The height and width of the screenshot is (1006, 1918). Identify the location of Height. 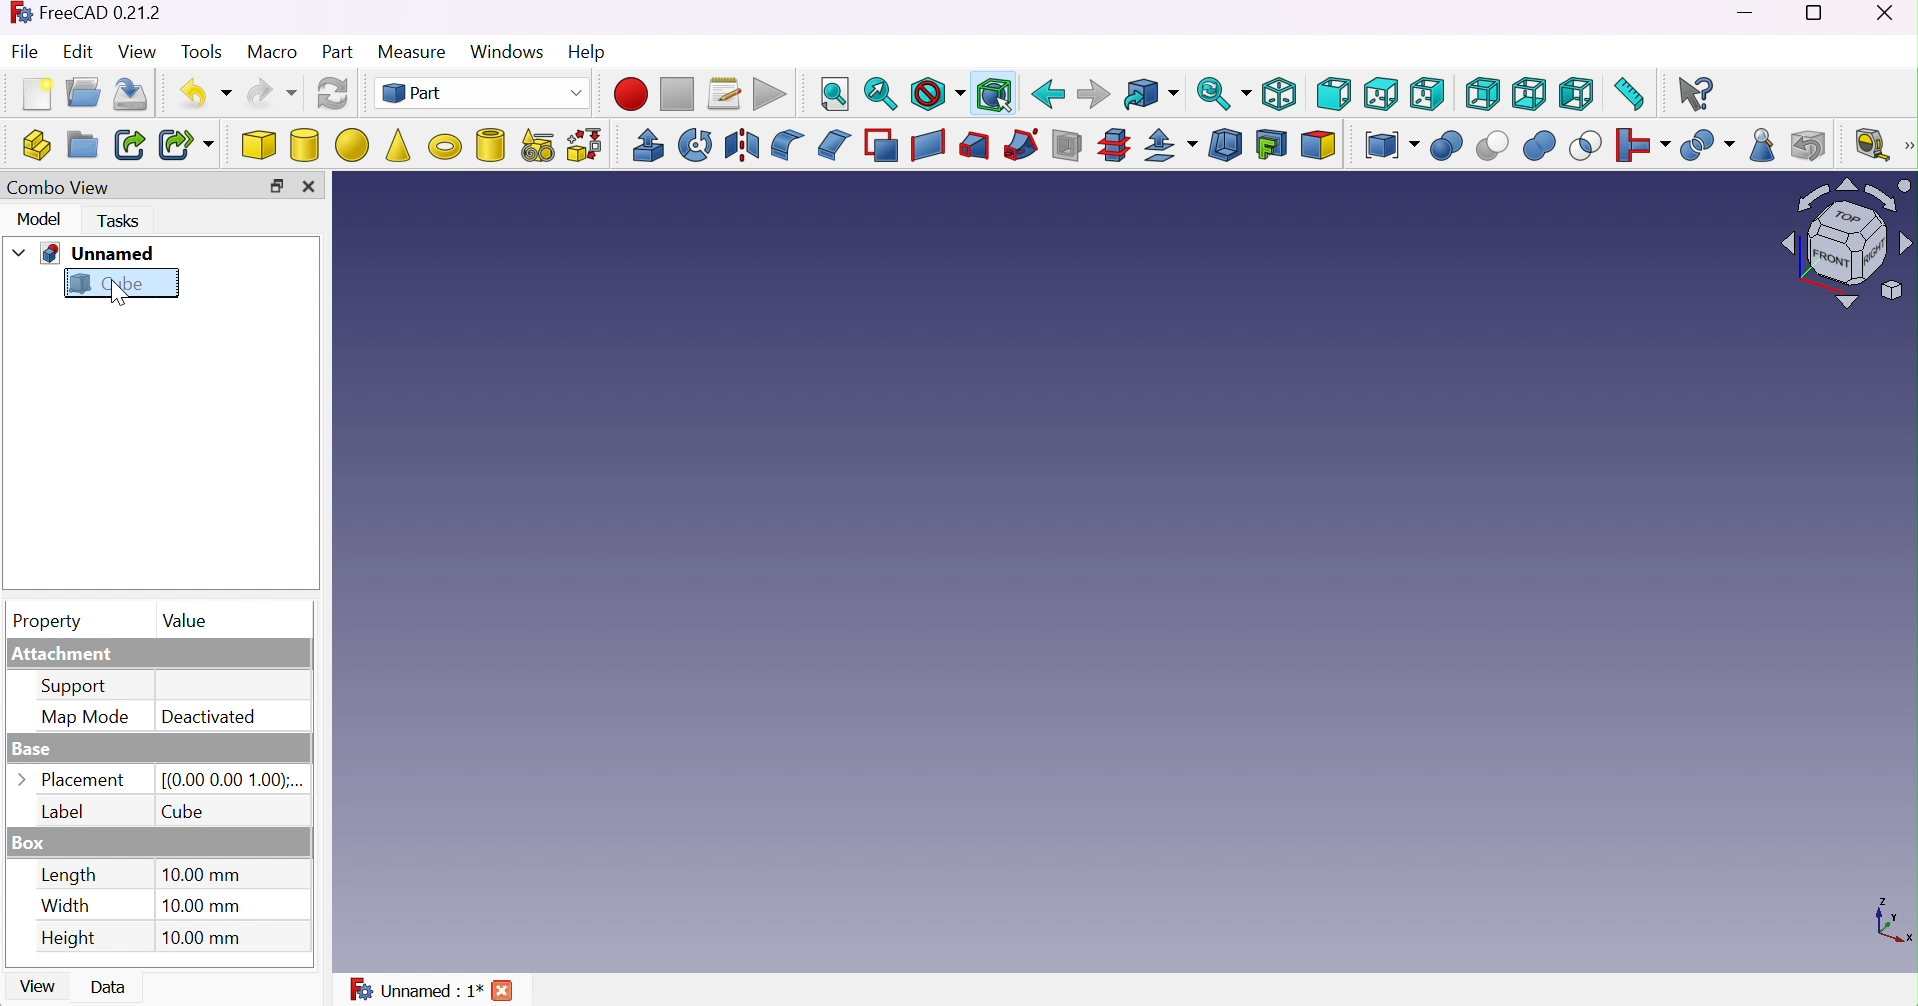
(67, 941).